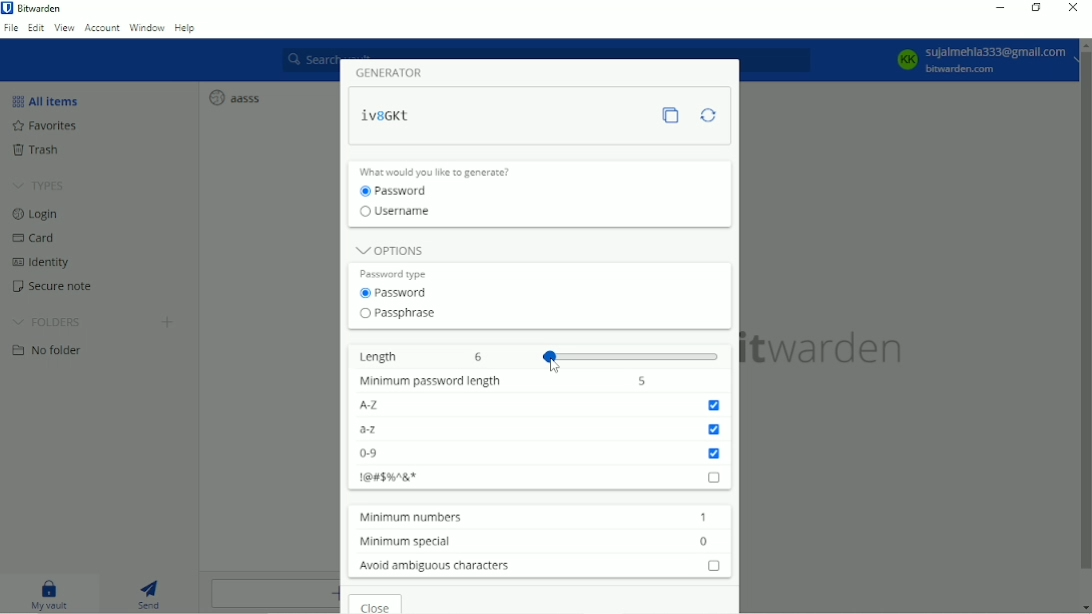  I want to click on Passphrase, so click(398, 314).